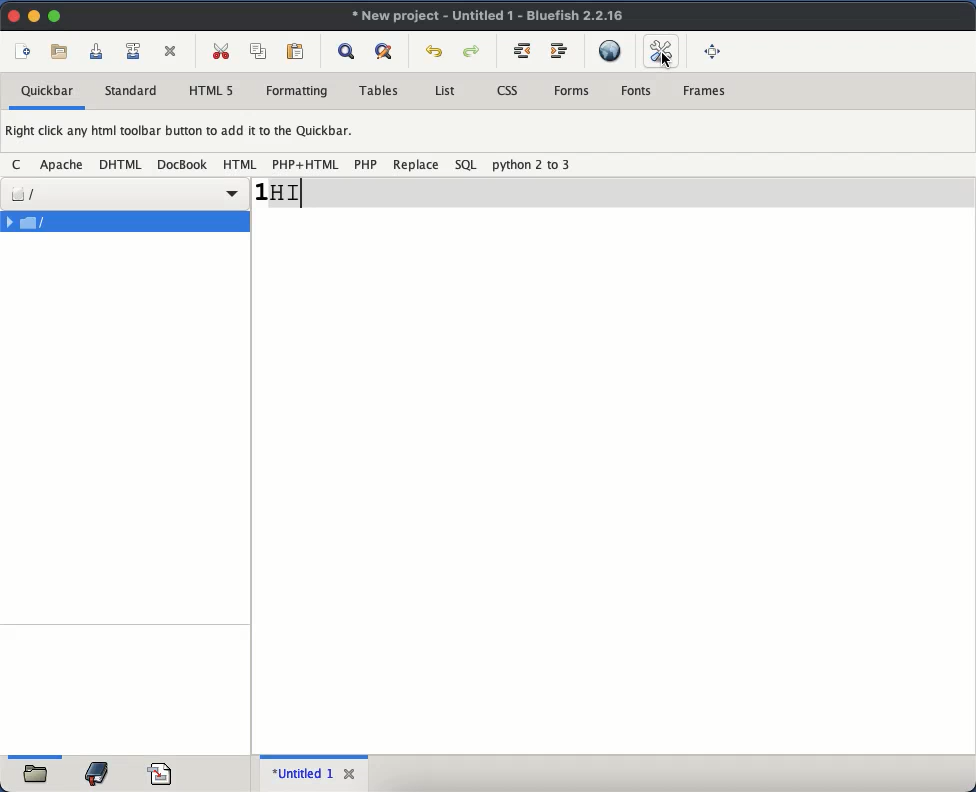 The image size is (976, 792). I want to click on sql, so click(468, 165).